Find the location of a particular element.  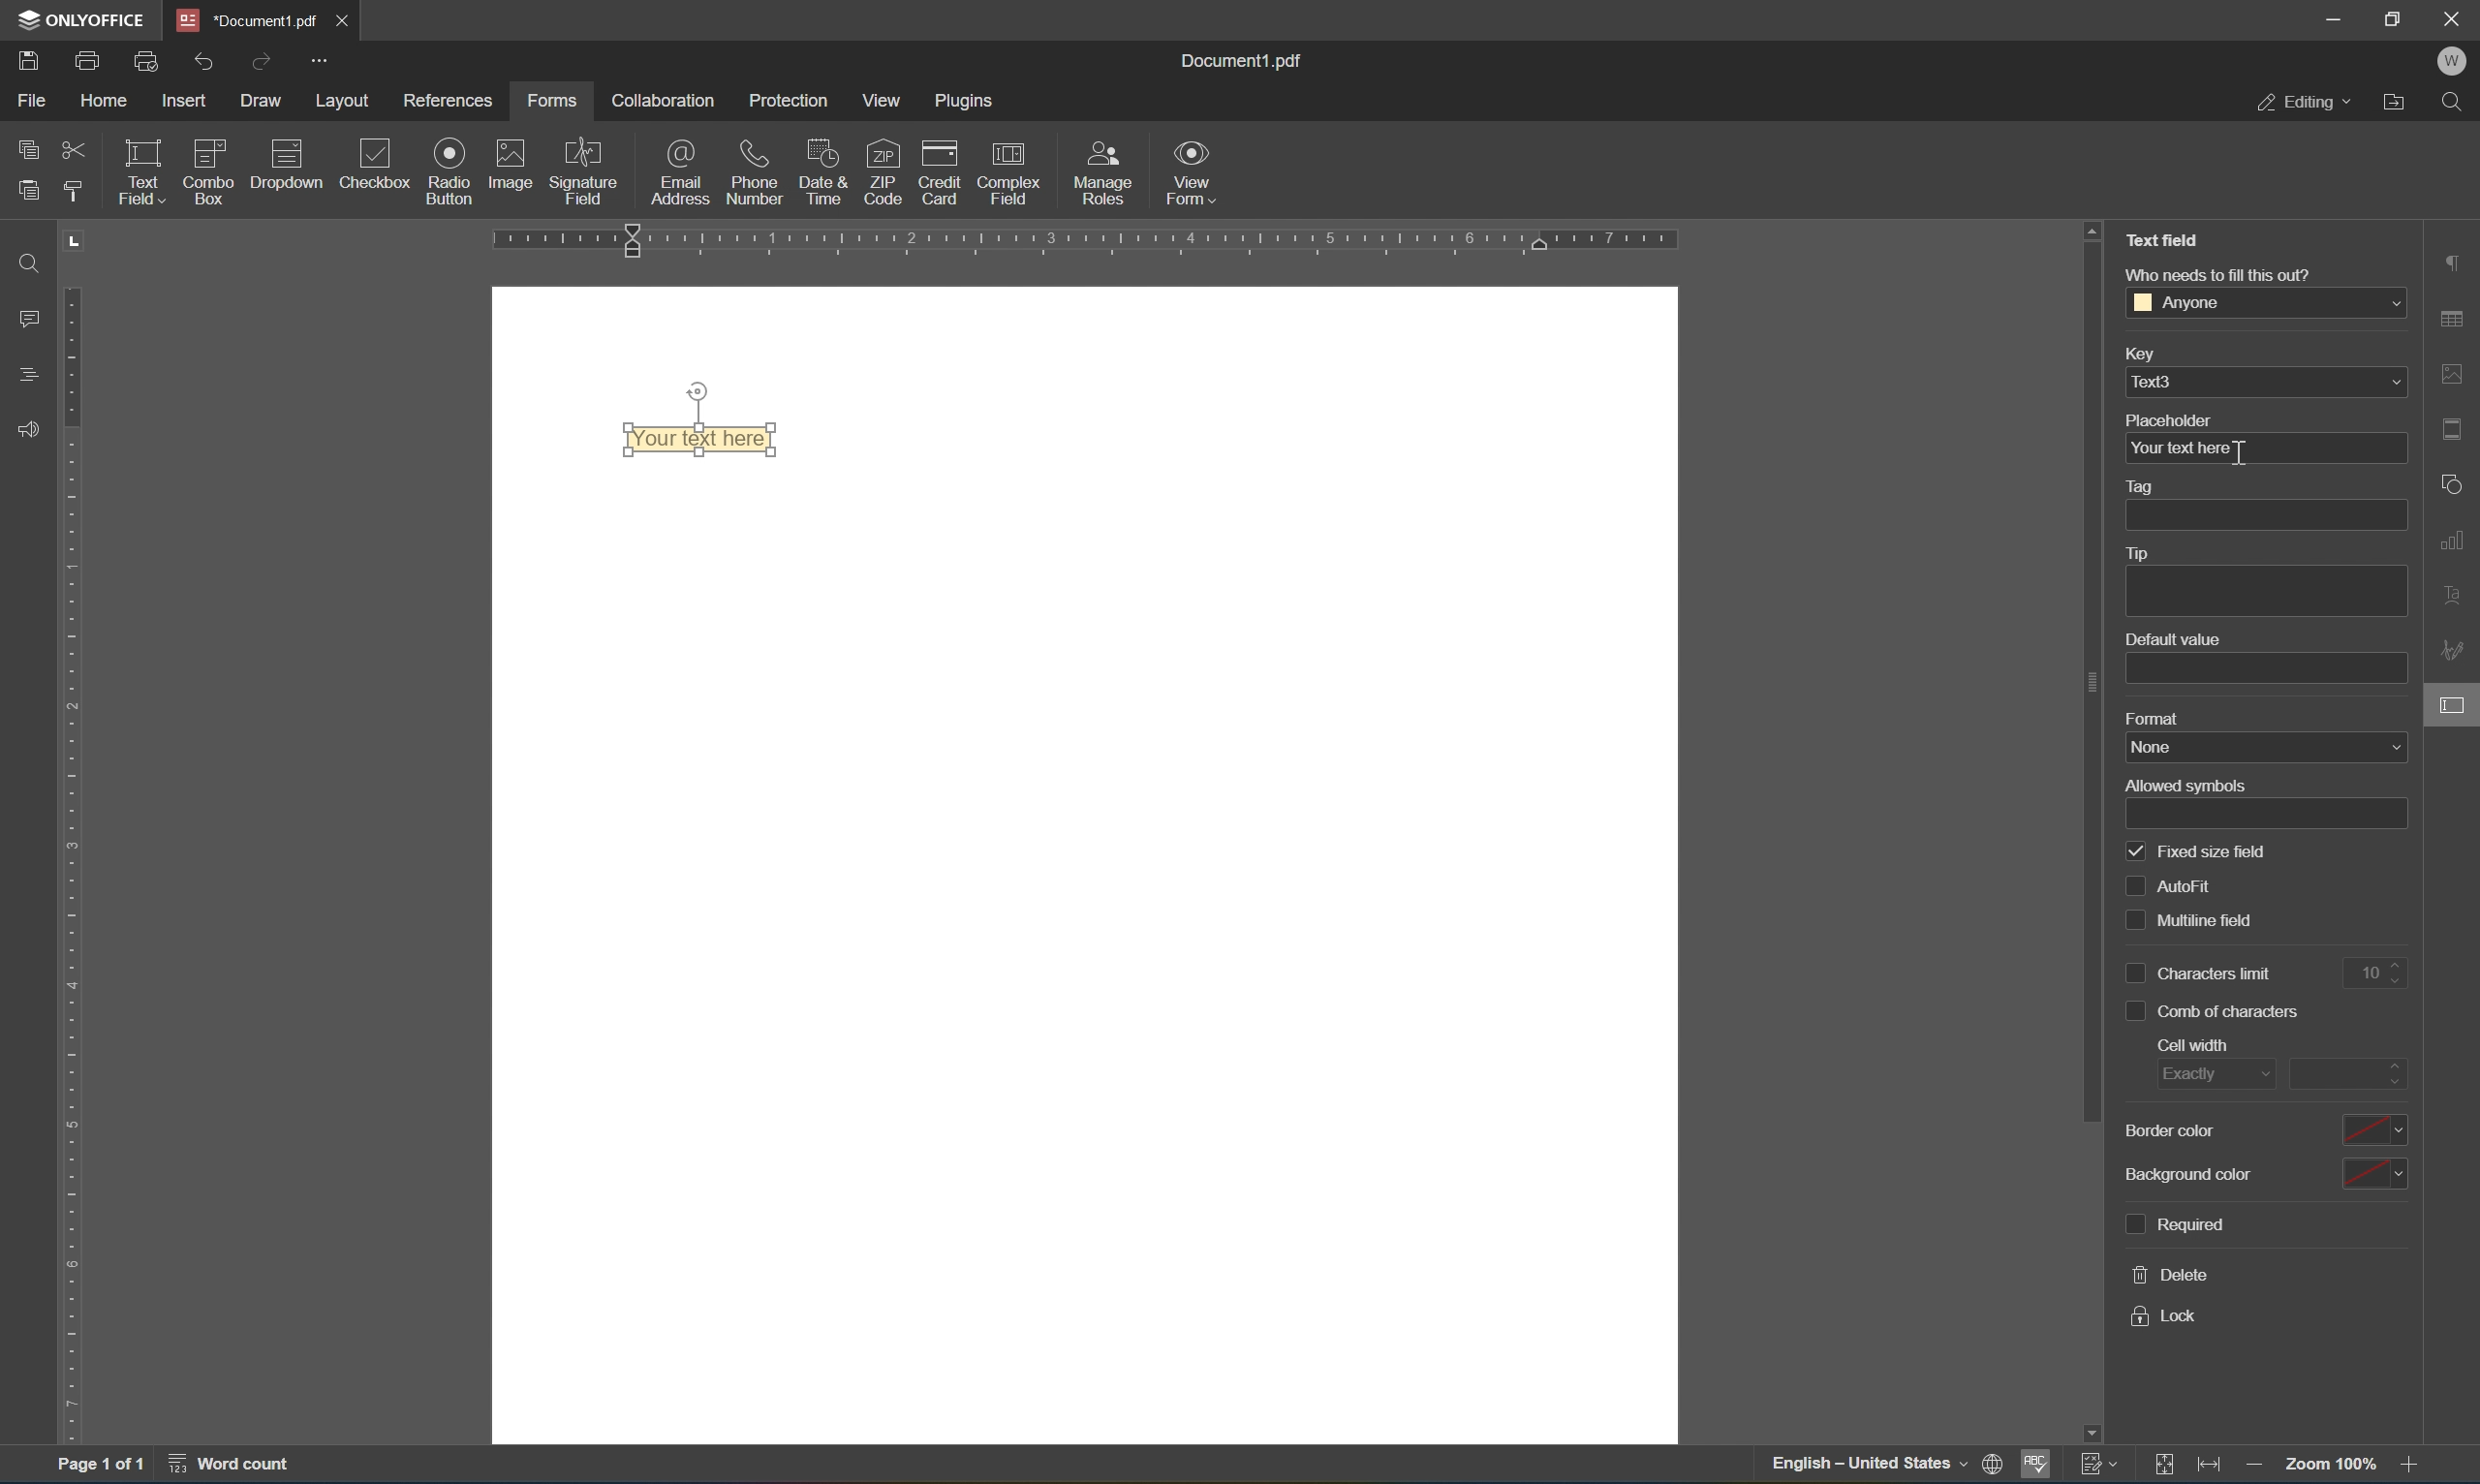

checkbox is located at coordinates (379, 161).